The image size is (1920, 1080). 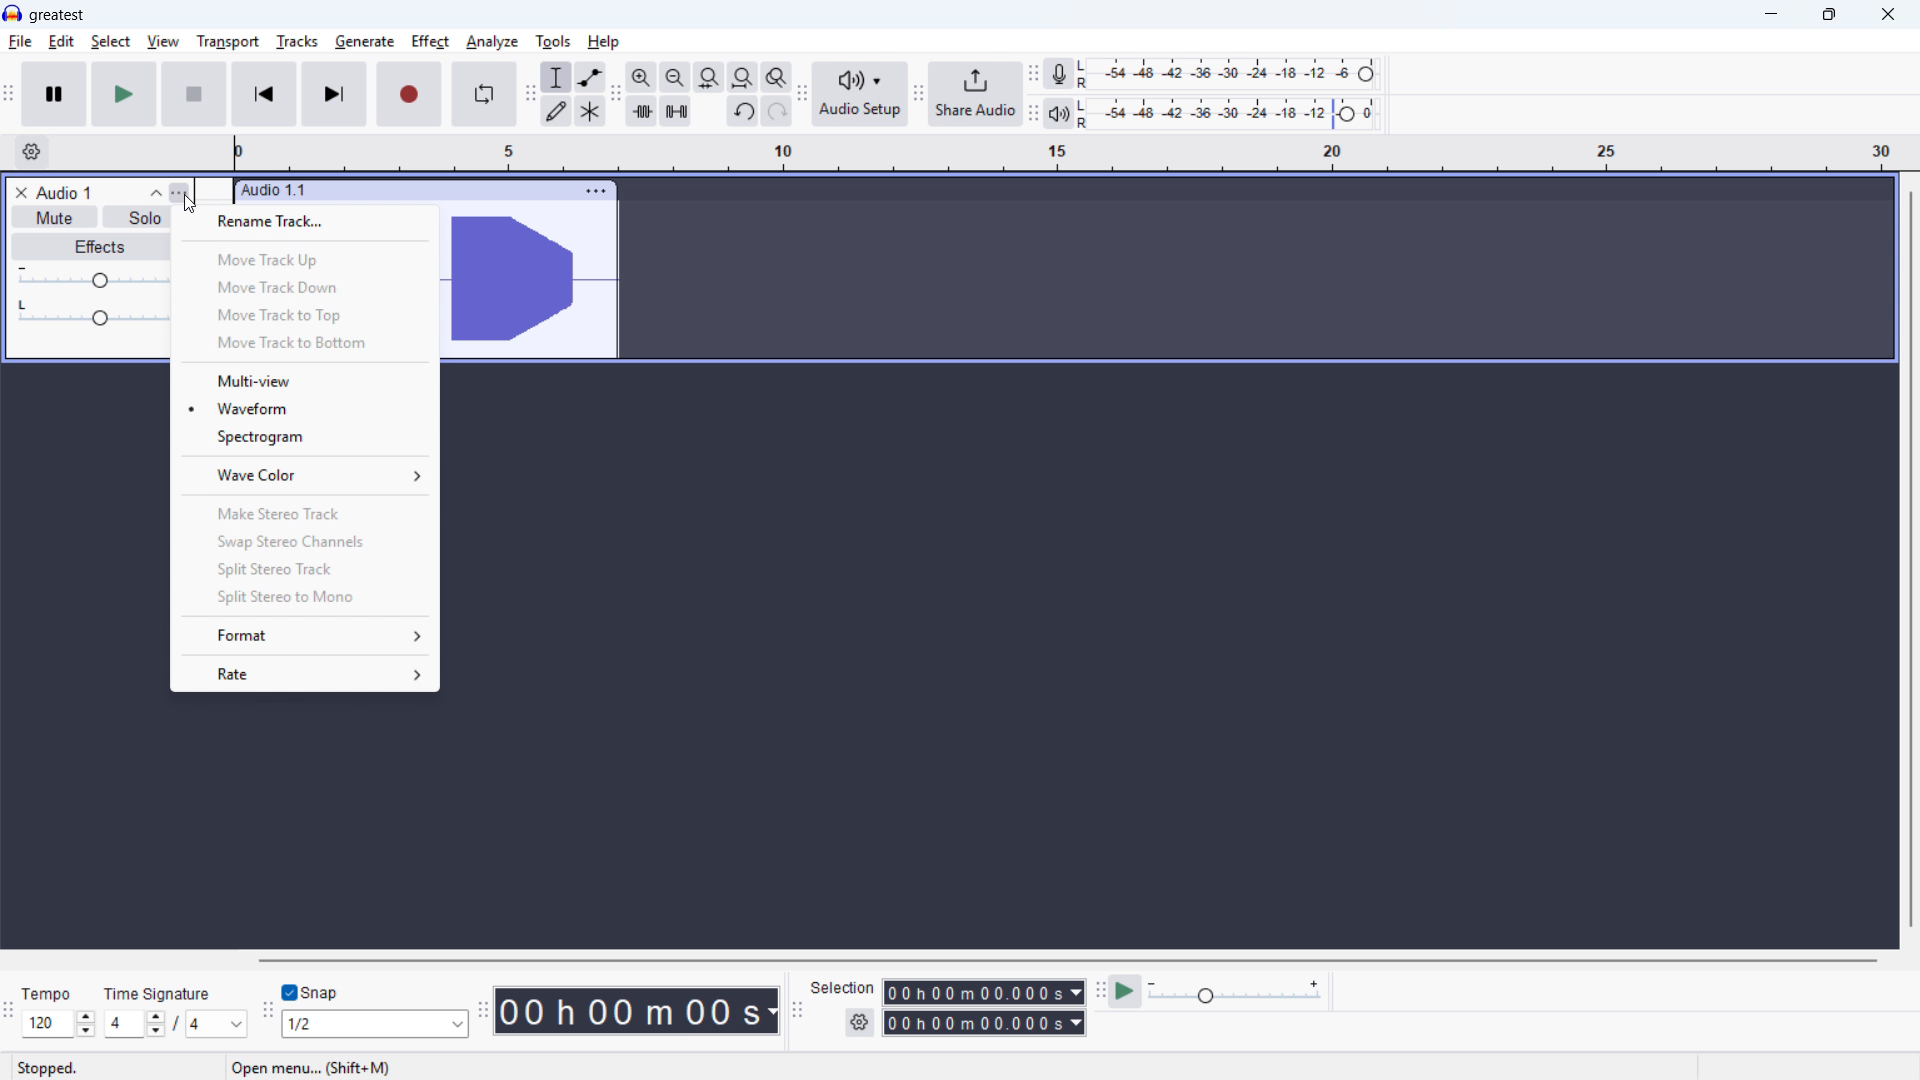 What do you see at coordinates (1100, 991) in the screenshot?
I see `play at speed toolbar` at bounding box center [1100, 991].